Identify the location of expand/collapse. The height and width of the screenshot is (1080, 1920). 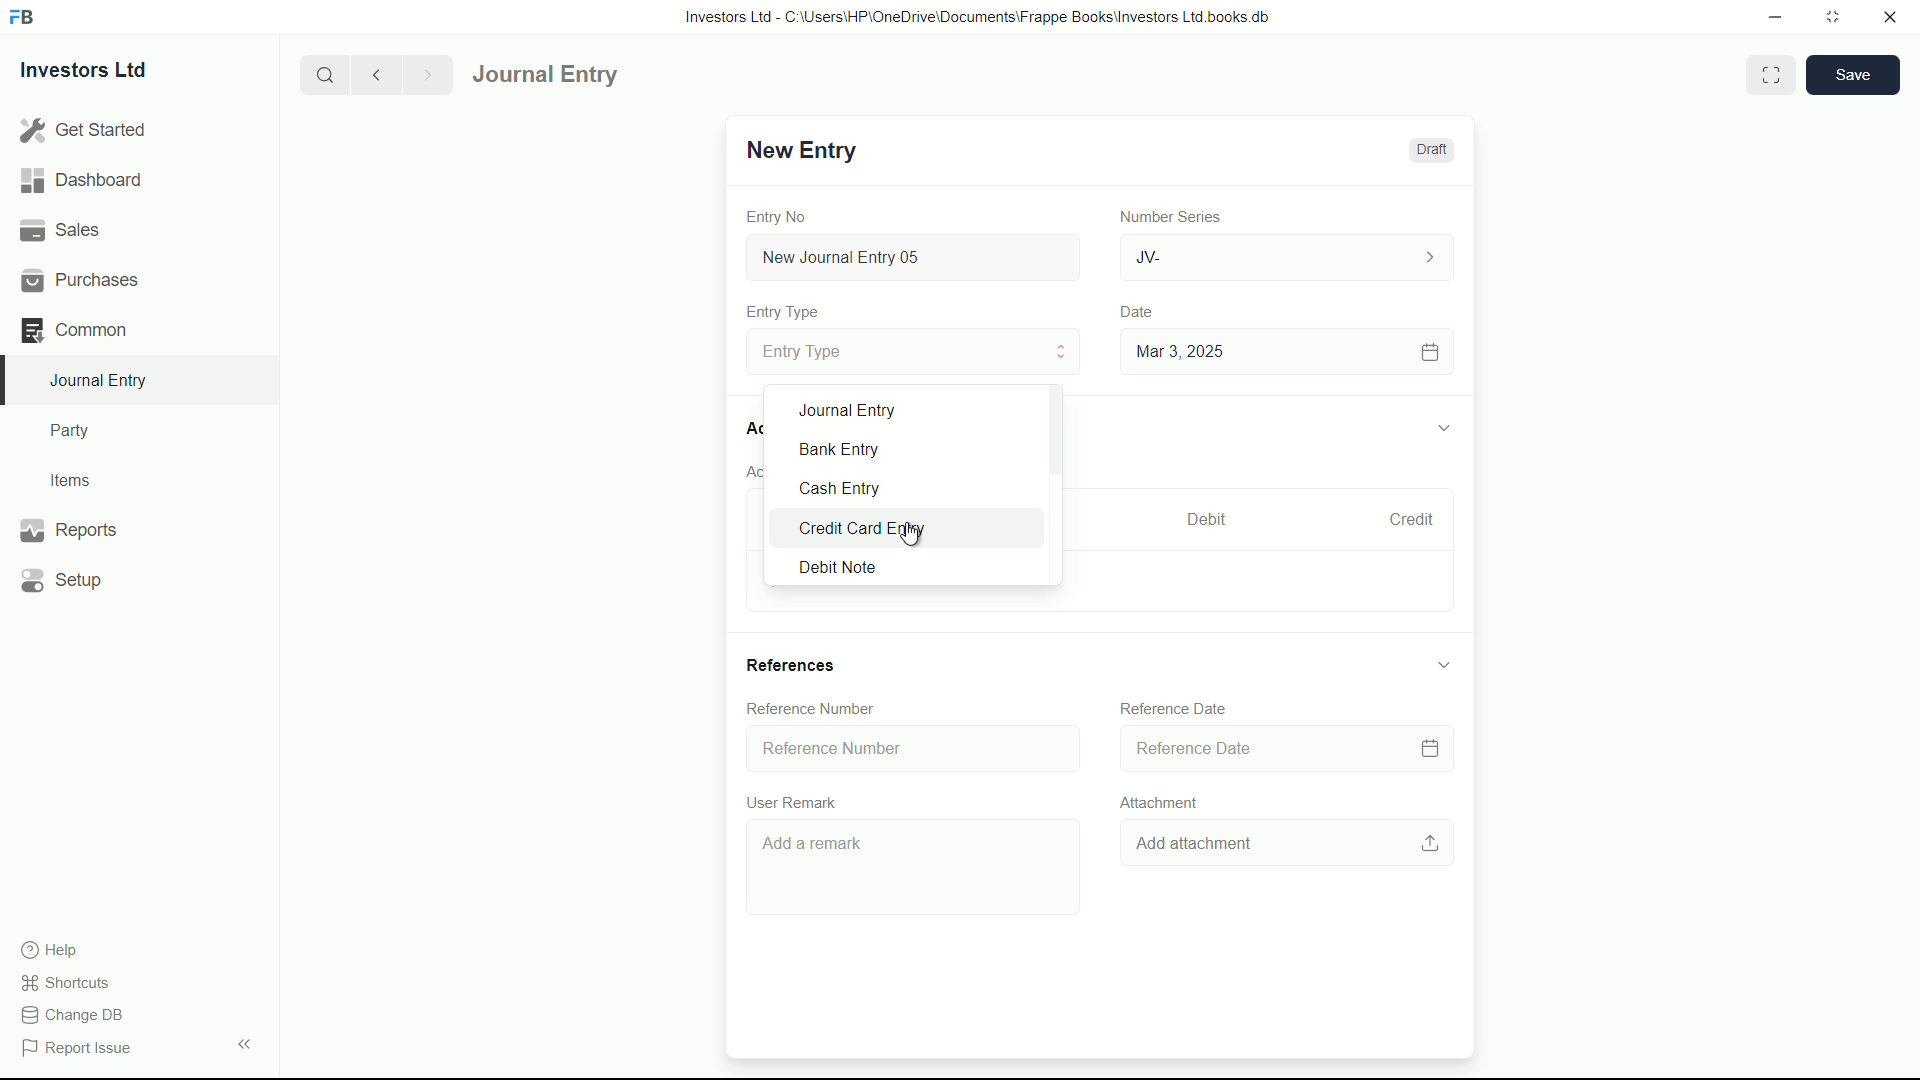
(244, 1042).